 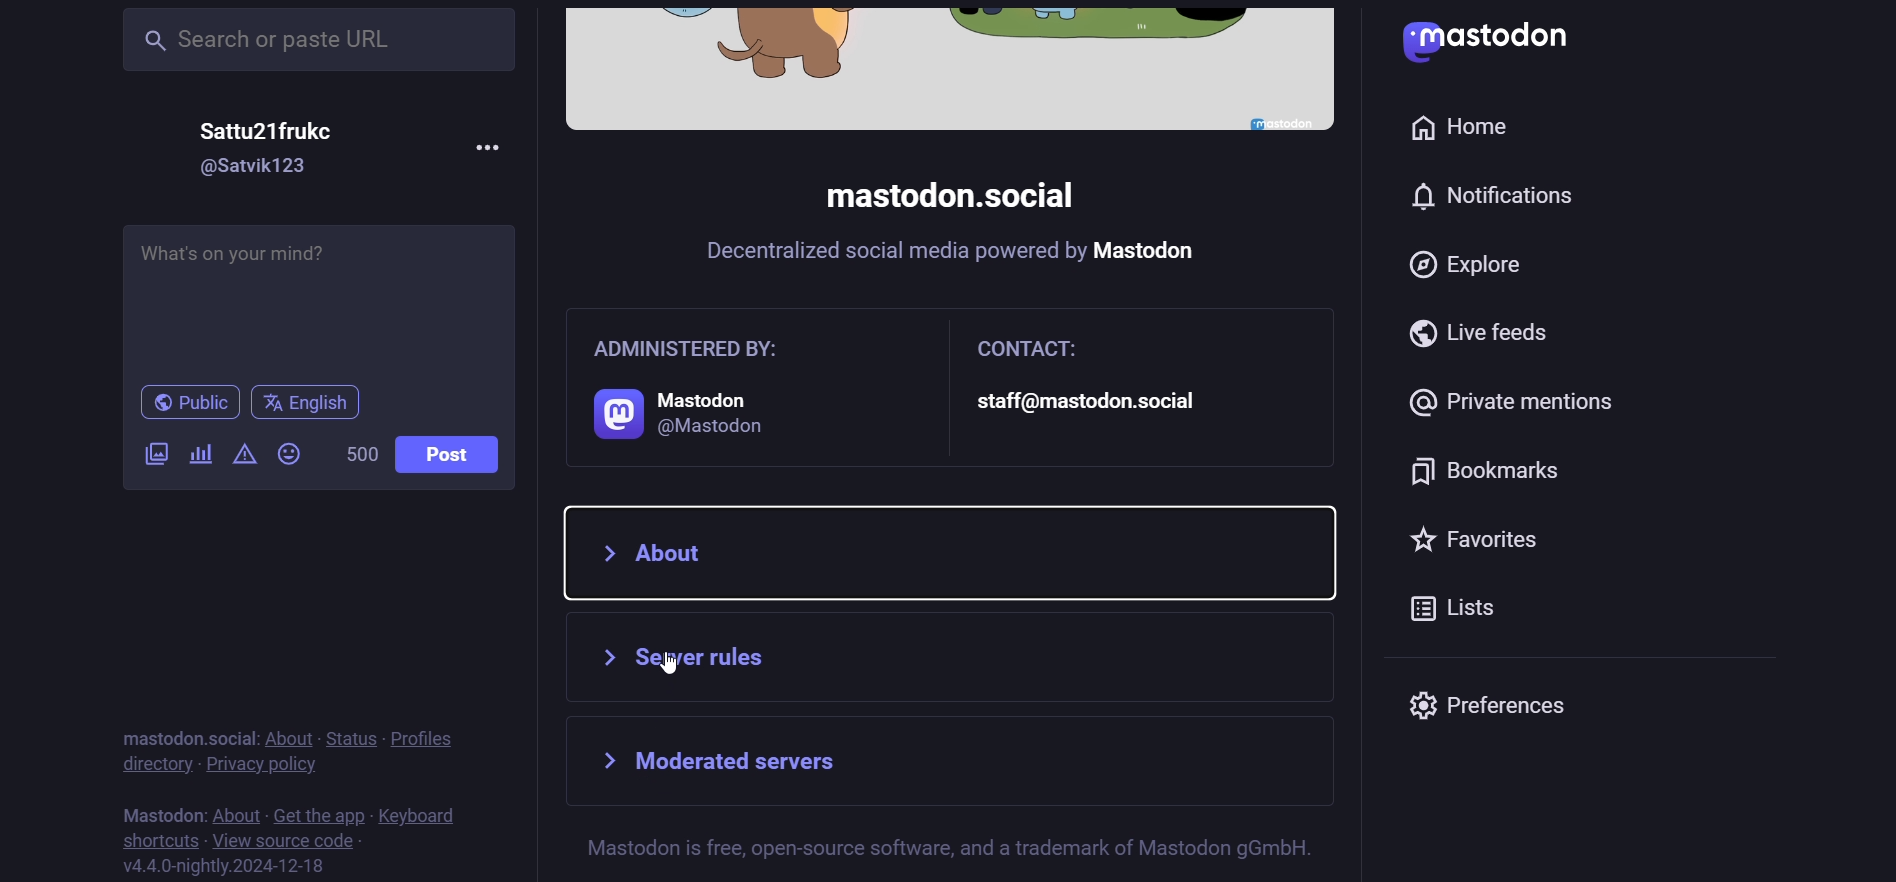 What do you see at coordinates (423, 815) in the screenshot?
I see `keyboard` at bounding box center [423, 815].